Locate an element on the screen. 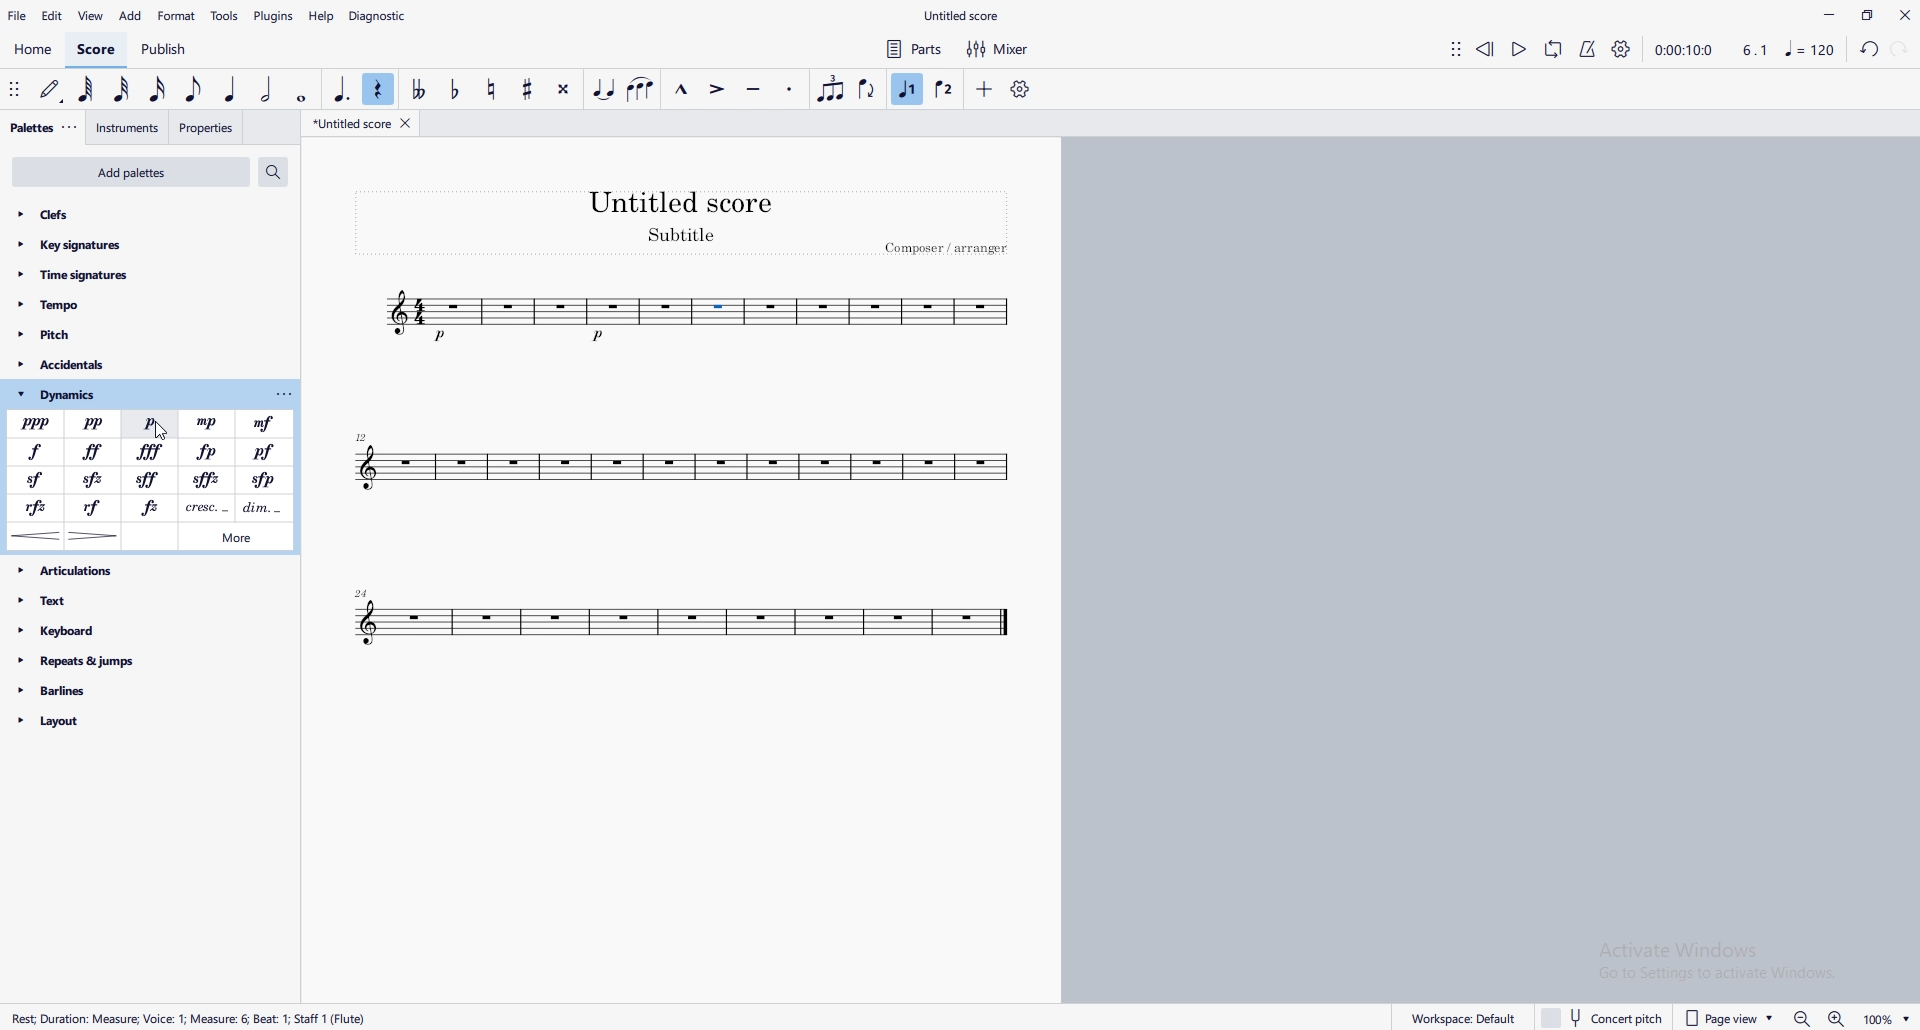 Image resolution: width=1920 pixels, height=1030 pixels. sforzandopiano is located at coordinates (265, 480).